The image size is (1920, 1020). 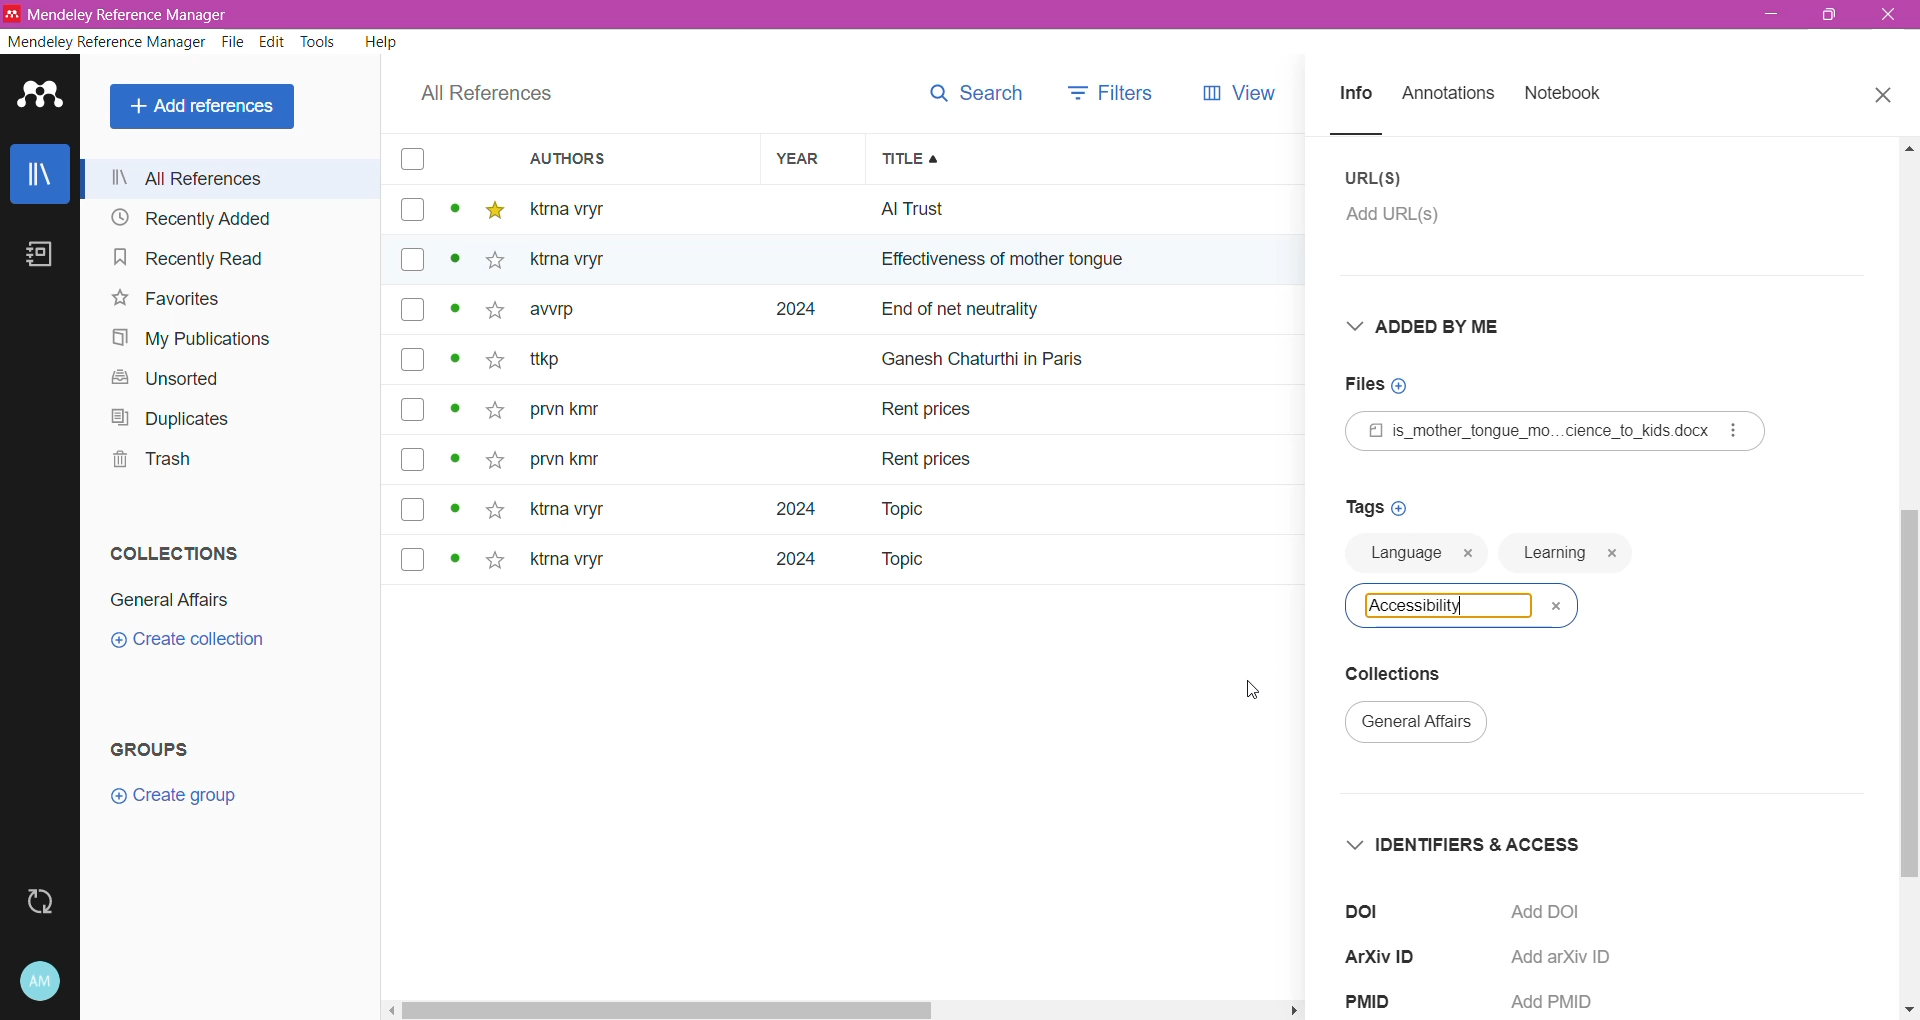 What do you see at coordinates (167, 299) in the screenshot?
I see `Favorites` at bounding box center [167, 299].